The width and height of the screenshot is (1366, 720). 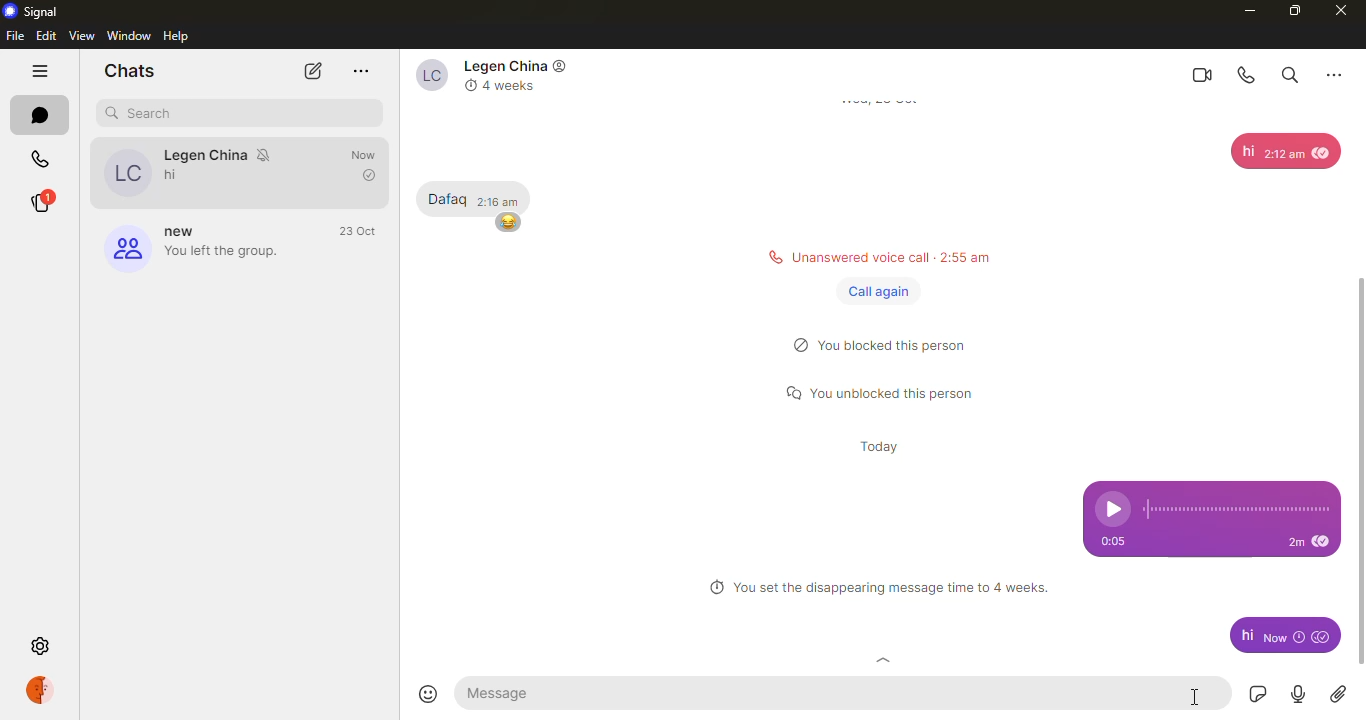 I want to click on hide tabs, so click(x=40, y=73).